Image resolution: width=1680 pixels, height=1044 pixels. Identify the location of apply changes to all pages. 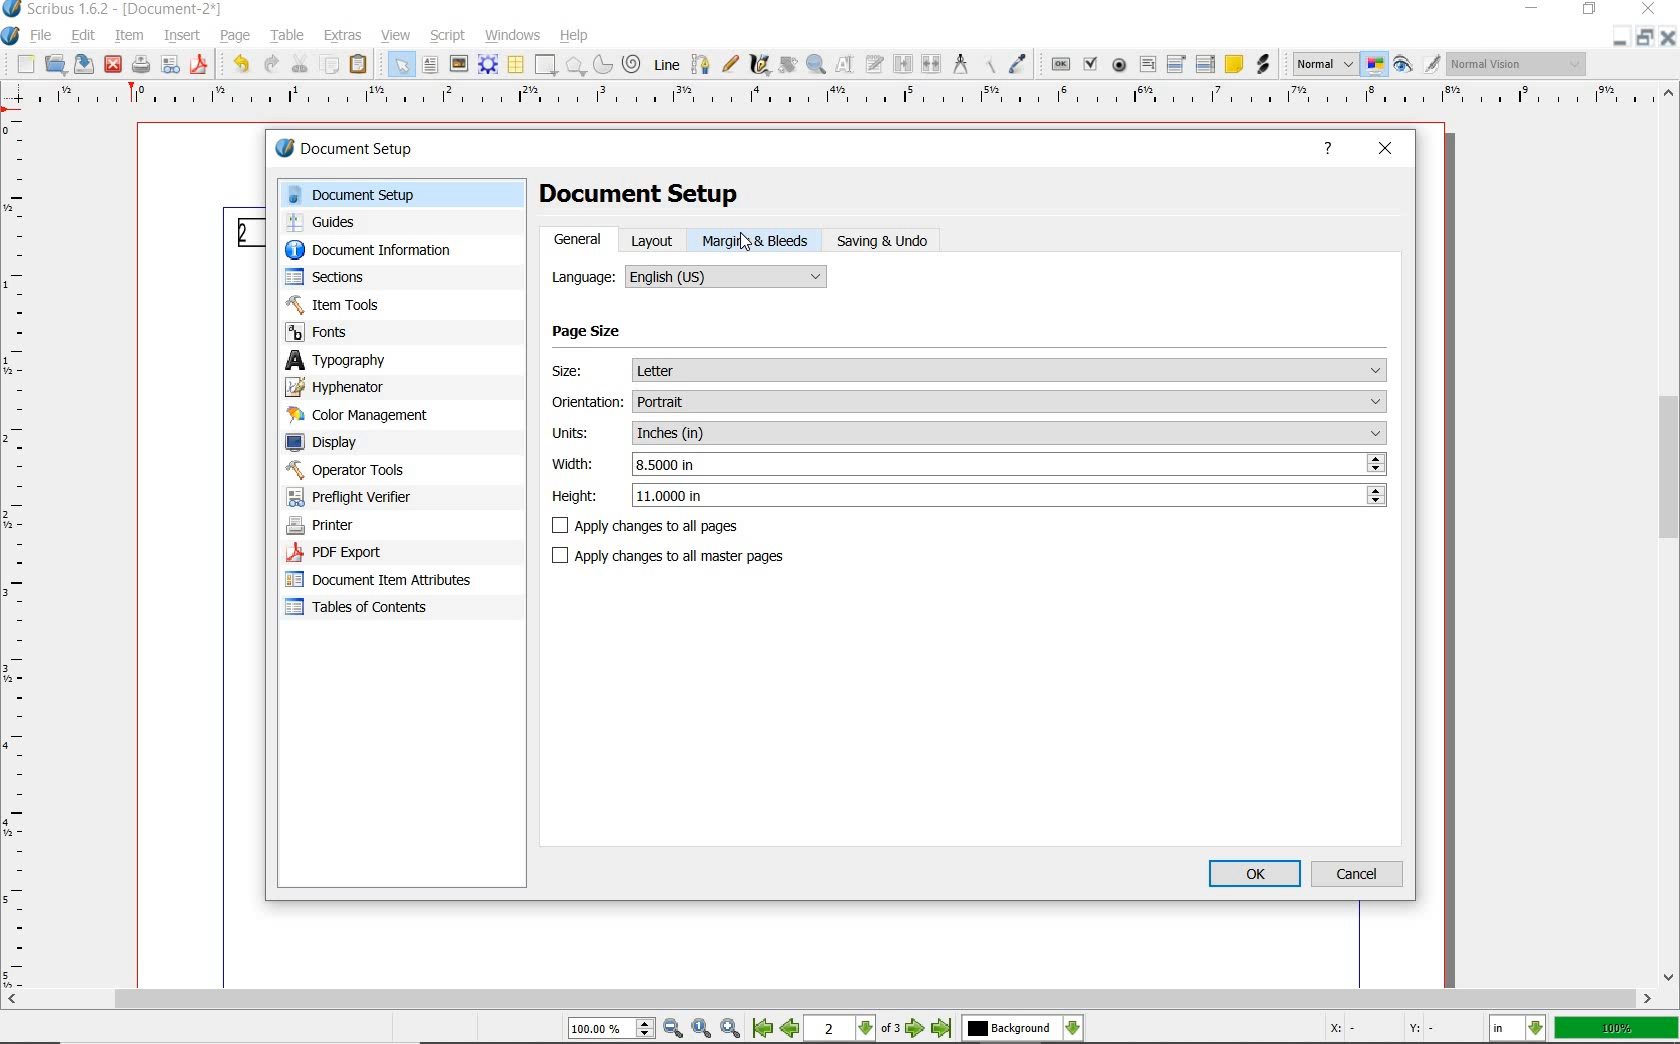
(951, 527).